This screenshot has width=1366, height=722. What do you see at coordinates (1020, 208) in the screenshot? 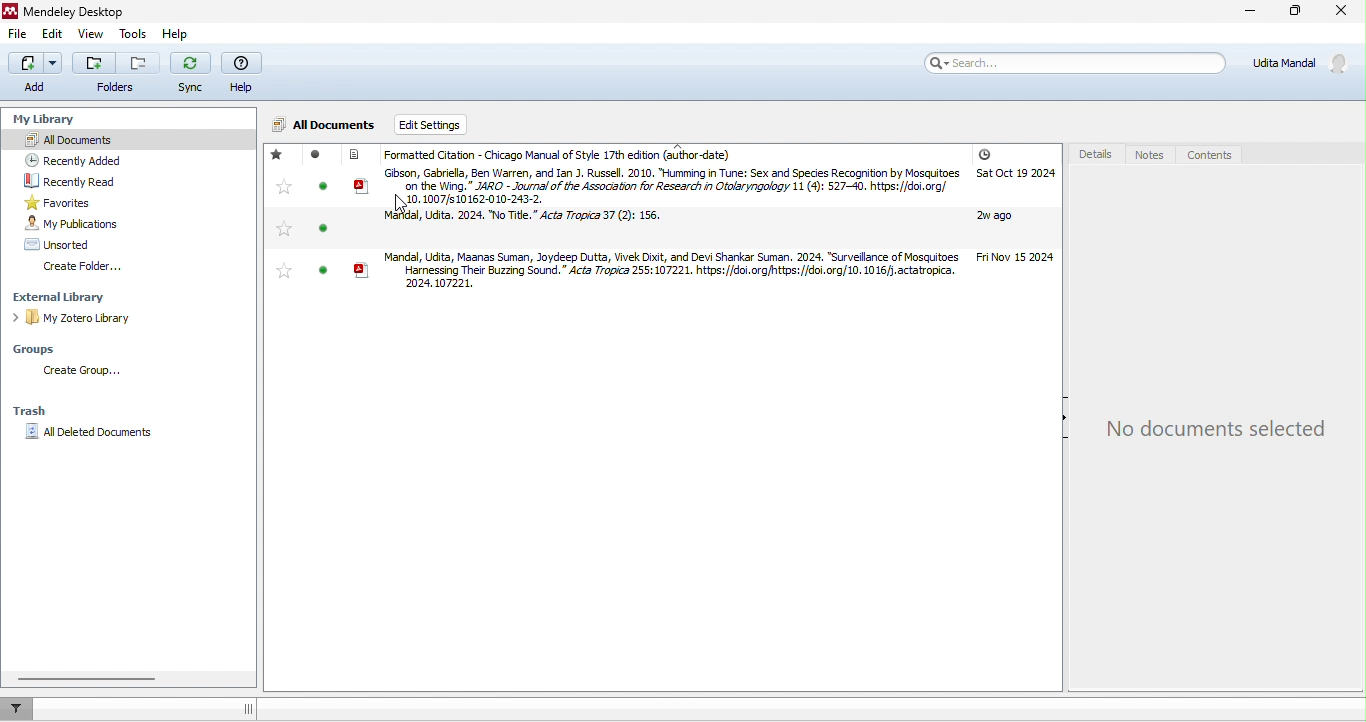
I see `Sat Oct 19 2024w agoriNov 152024` at bounding box center [1020, 208].